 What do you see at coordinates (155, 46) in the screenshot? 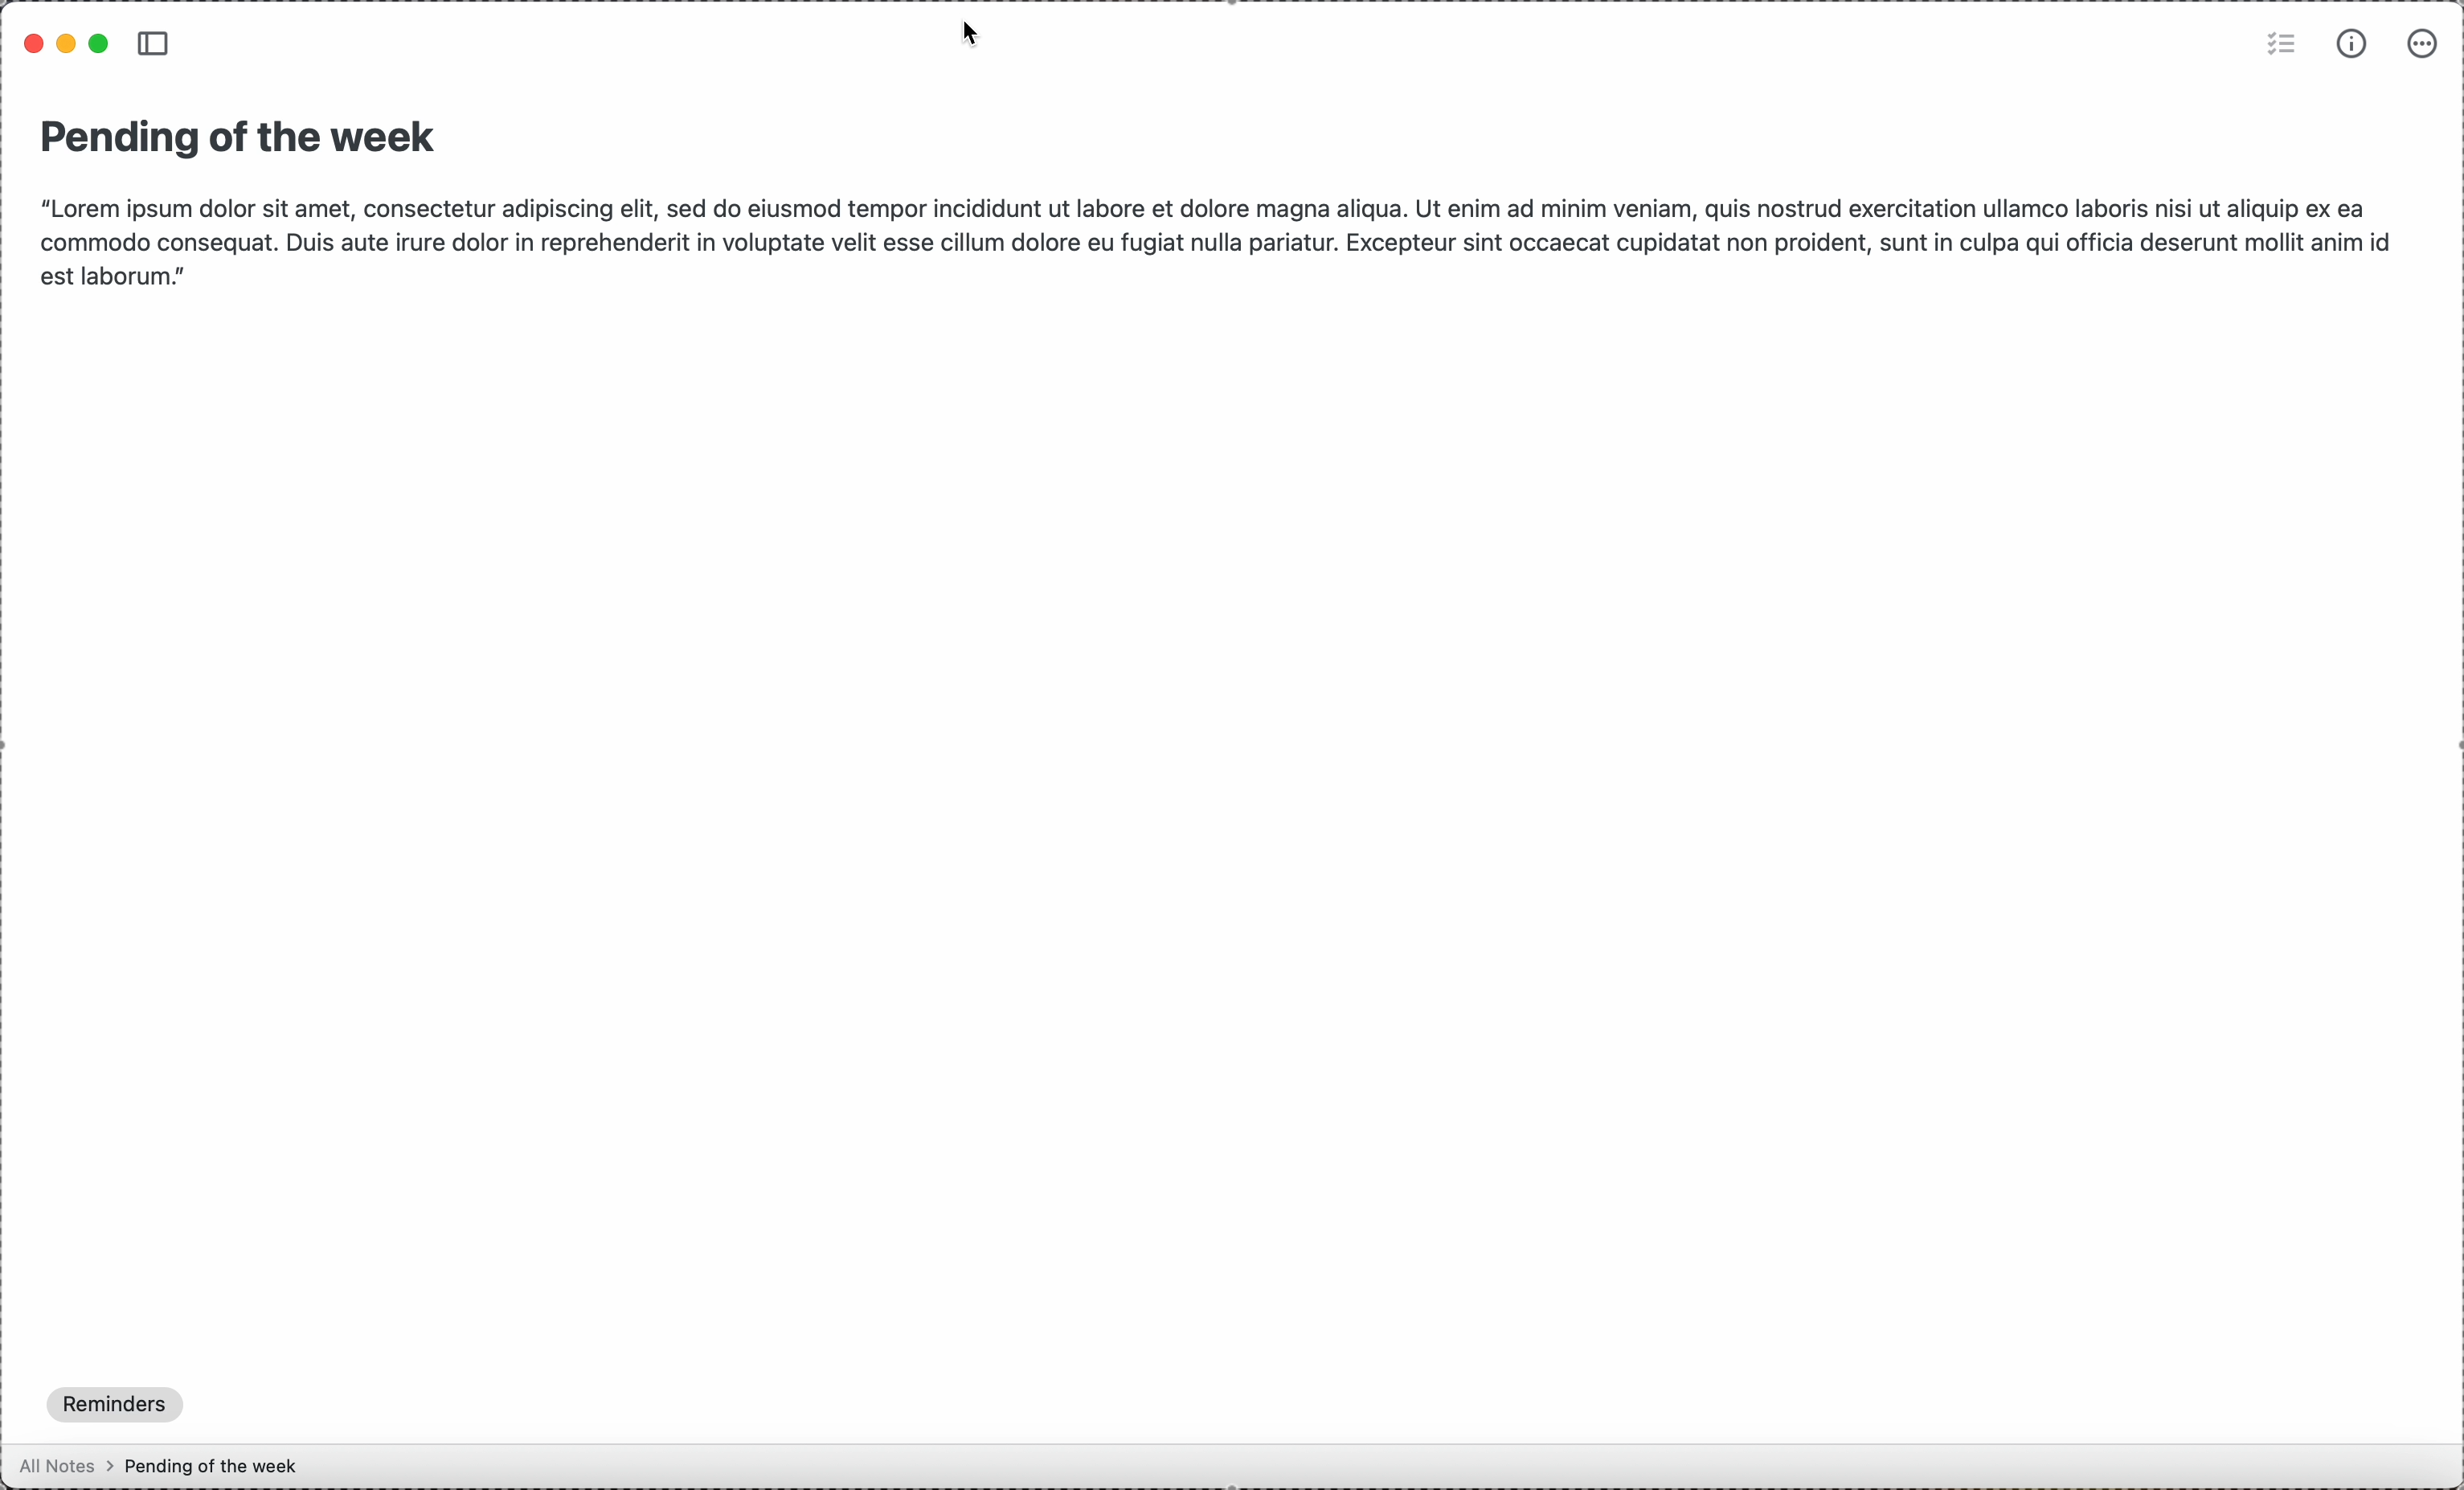
I see `click on toggle sidebar` at bounding box center [155, 46].